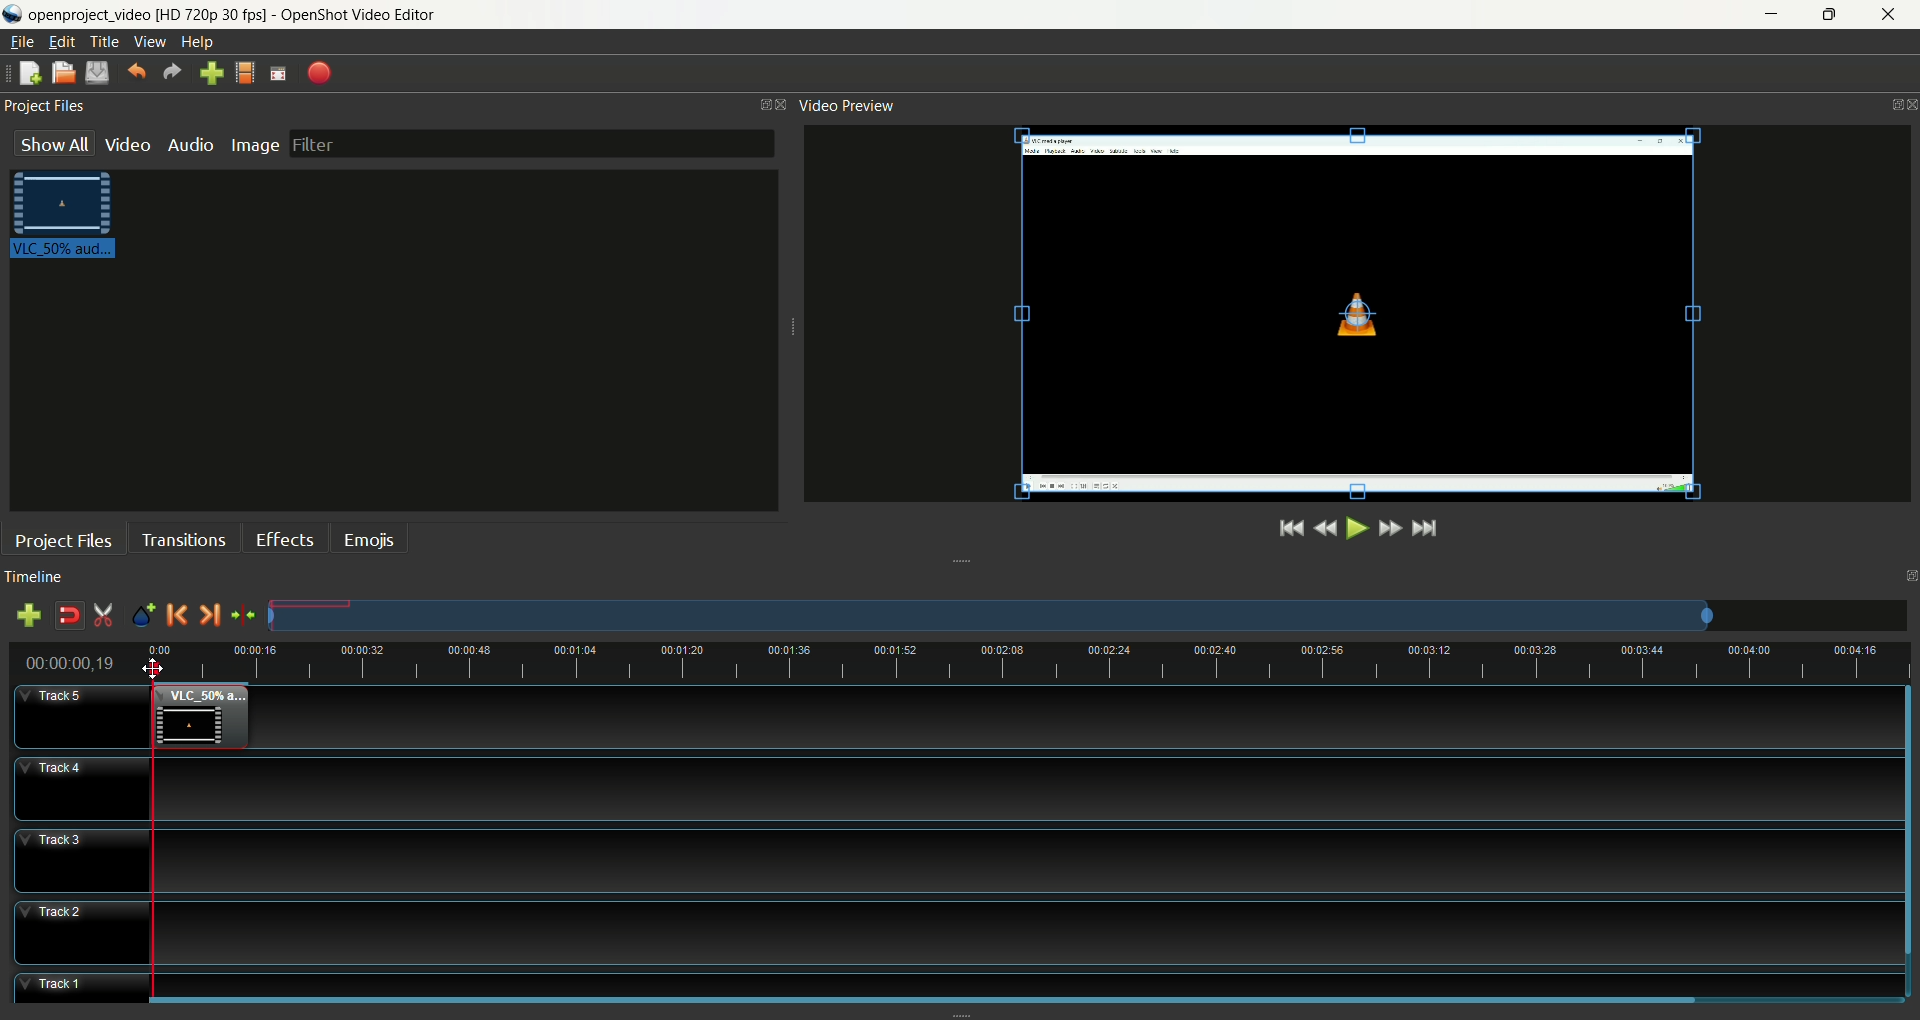 The image size is (1920, 1020). Describe the element at coordinates (104, 616) in the screenshot. I see `enable razor` at that location.